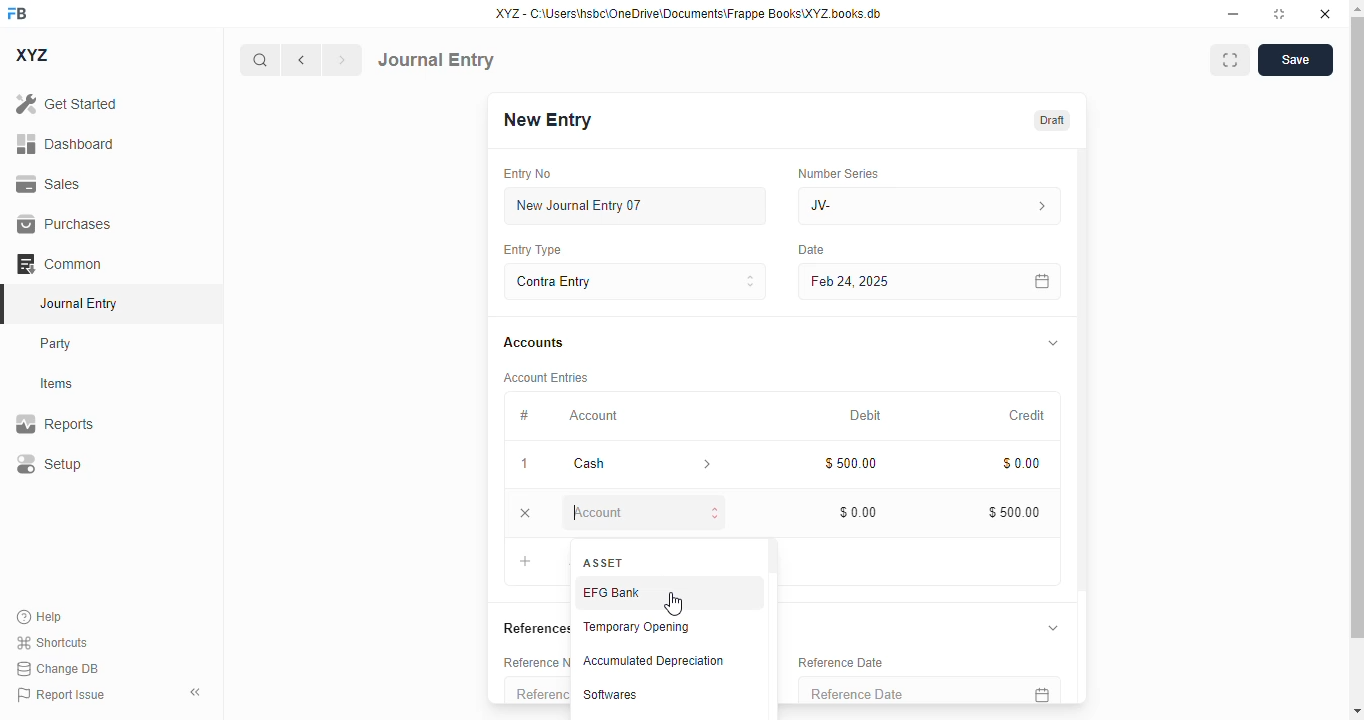 The height and width of the screenshot is (720, 1364). What do you see at coordinates (1357, 711) in the screenshot?
I see `scroll down` at bounding box center [1357, 711].